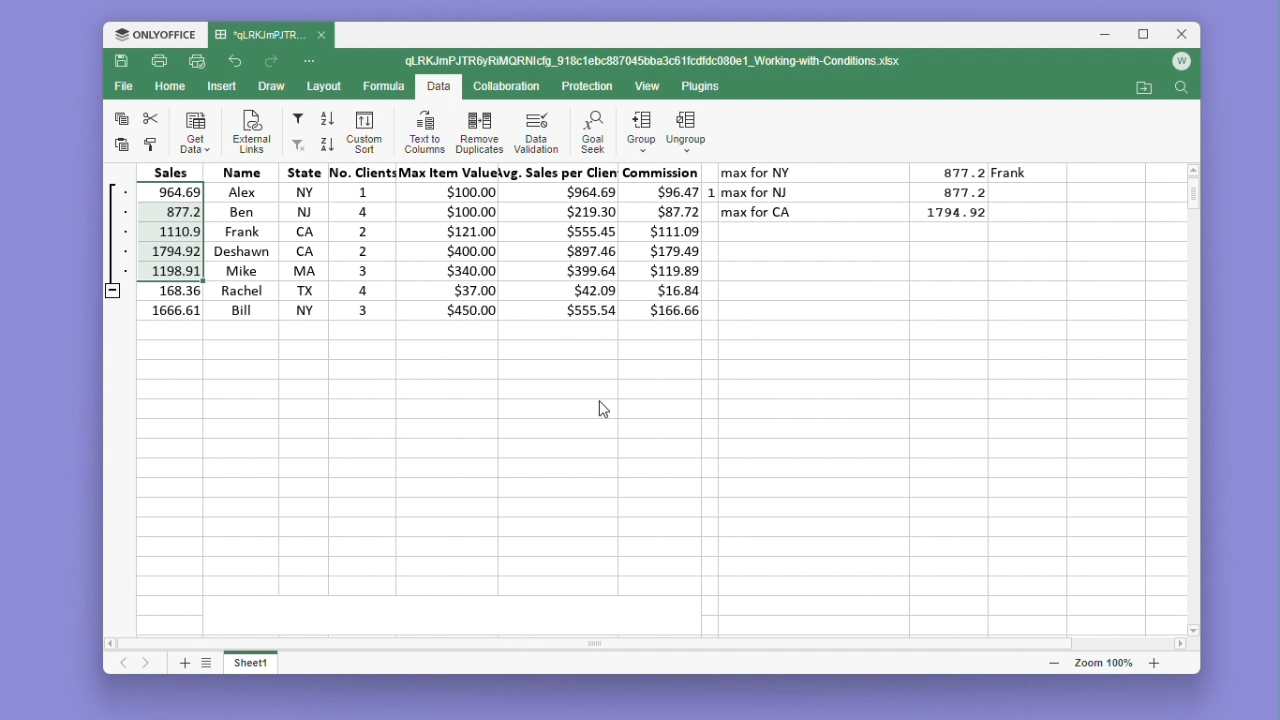 The width and height of the screenshot is (1280, 720). Describe the element at coordinates (706, 87) in the screenshot. I see `Plugins ` at that location.